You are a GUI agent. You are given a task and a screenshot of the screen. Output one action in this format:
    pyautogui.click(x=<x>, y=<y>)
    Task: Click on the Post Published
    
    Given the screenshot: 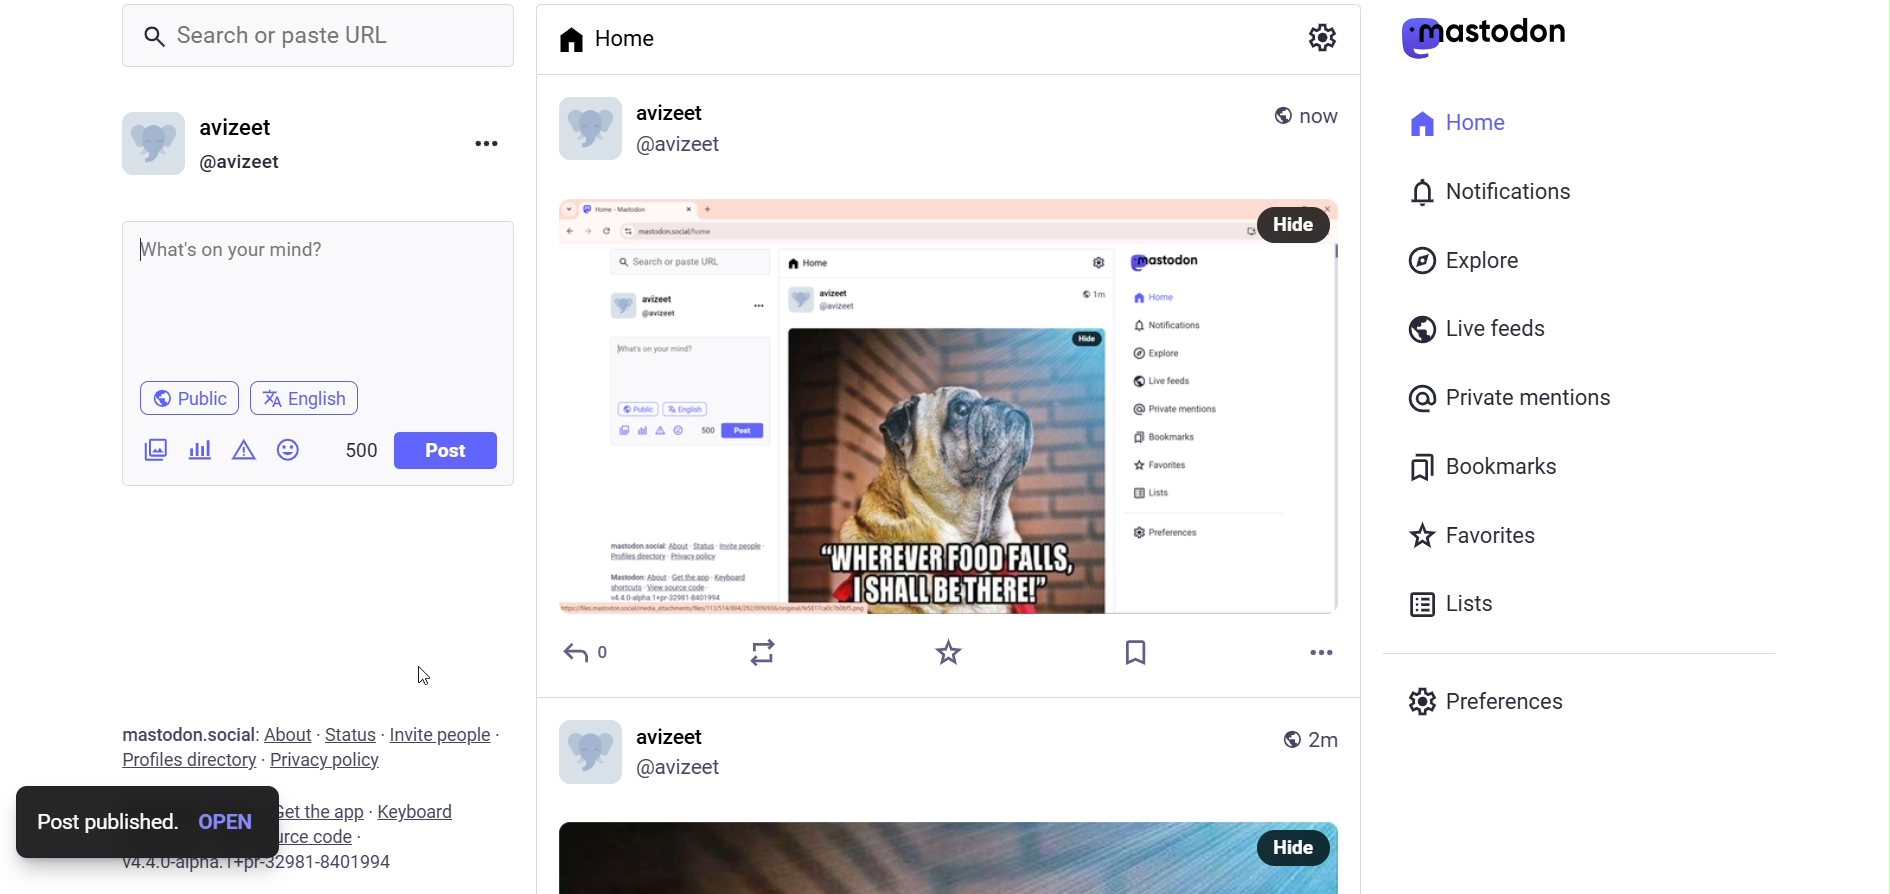 What is the action you would take?
    pyautogui.click(x=102, y=822)
    